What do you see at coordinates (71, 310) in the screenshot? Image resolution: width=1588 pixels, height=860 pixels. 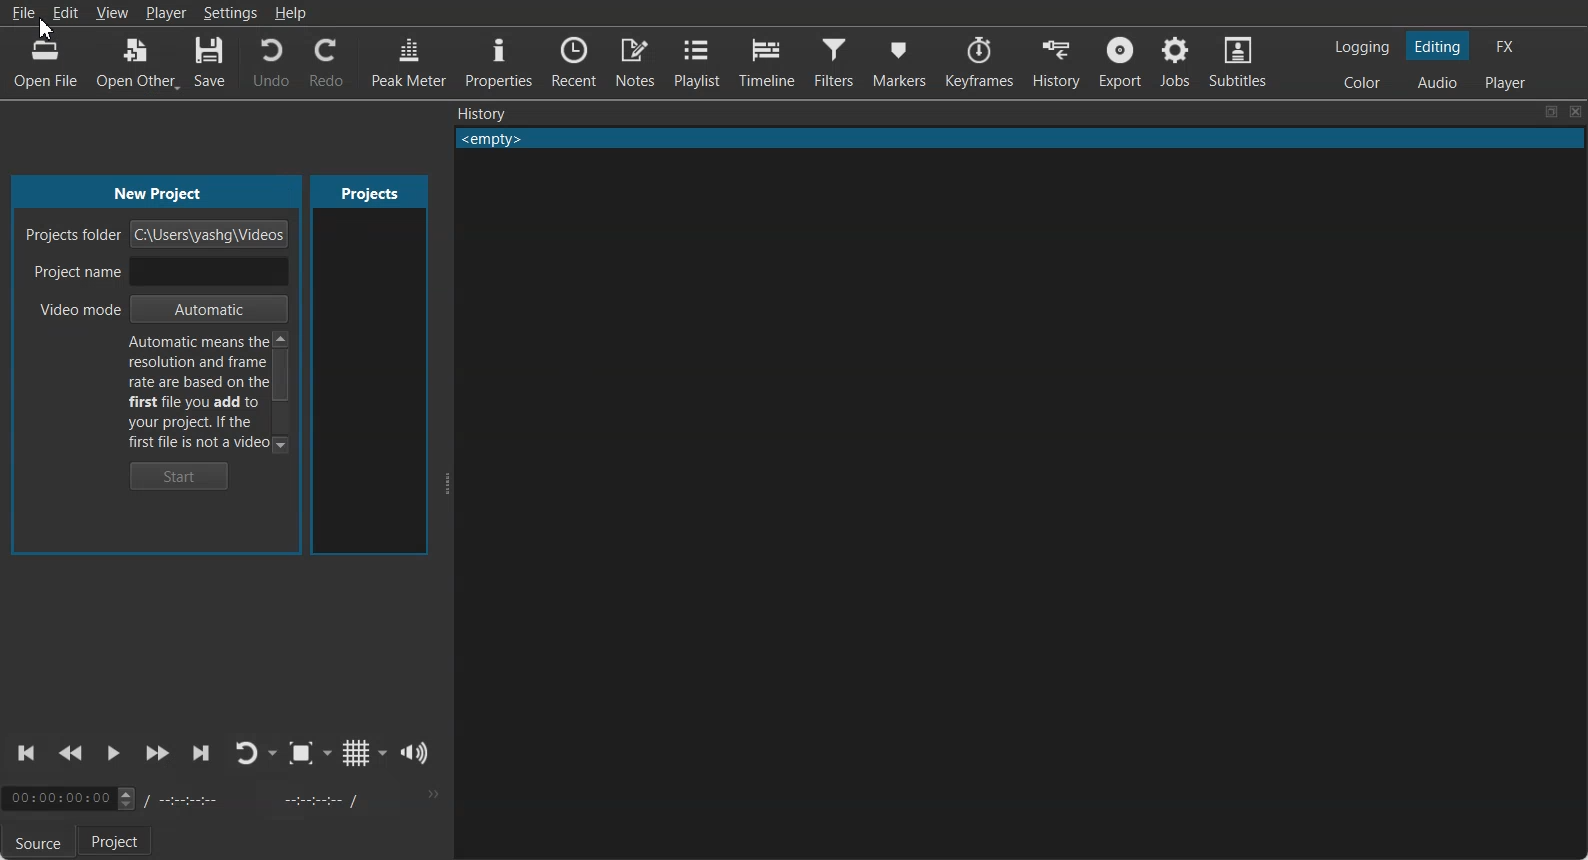 I see `Video mode` at bounding box center [71, 310].